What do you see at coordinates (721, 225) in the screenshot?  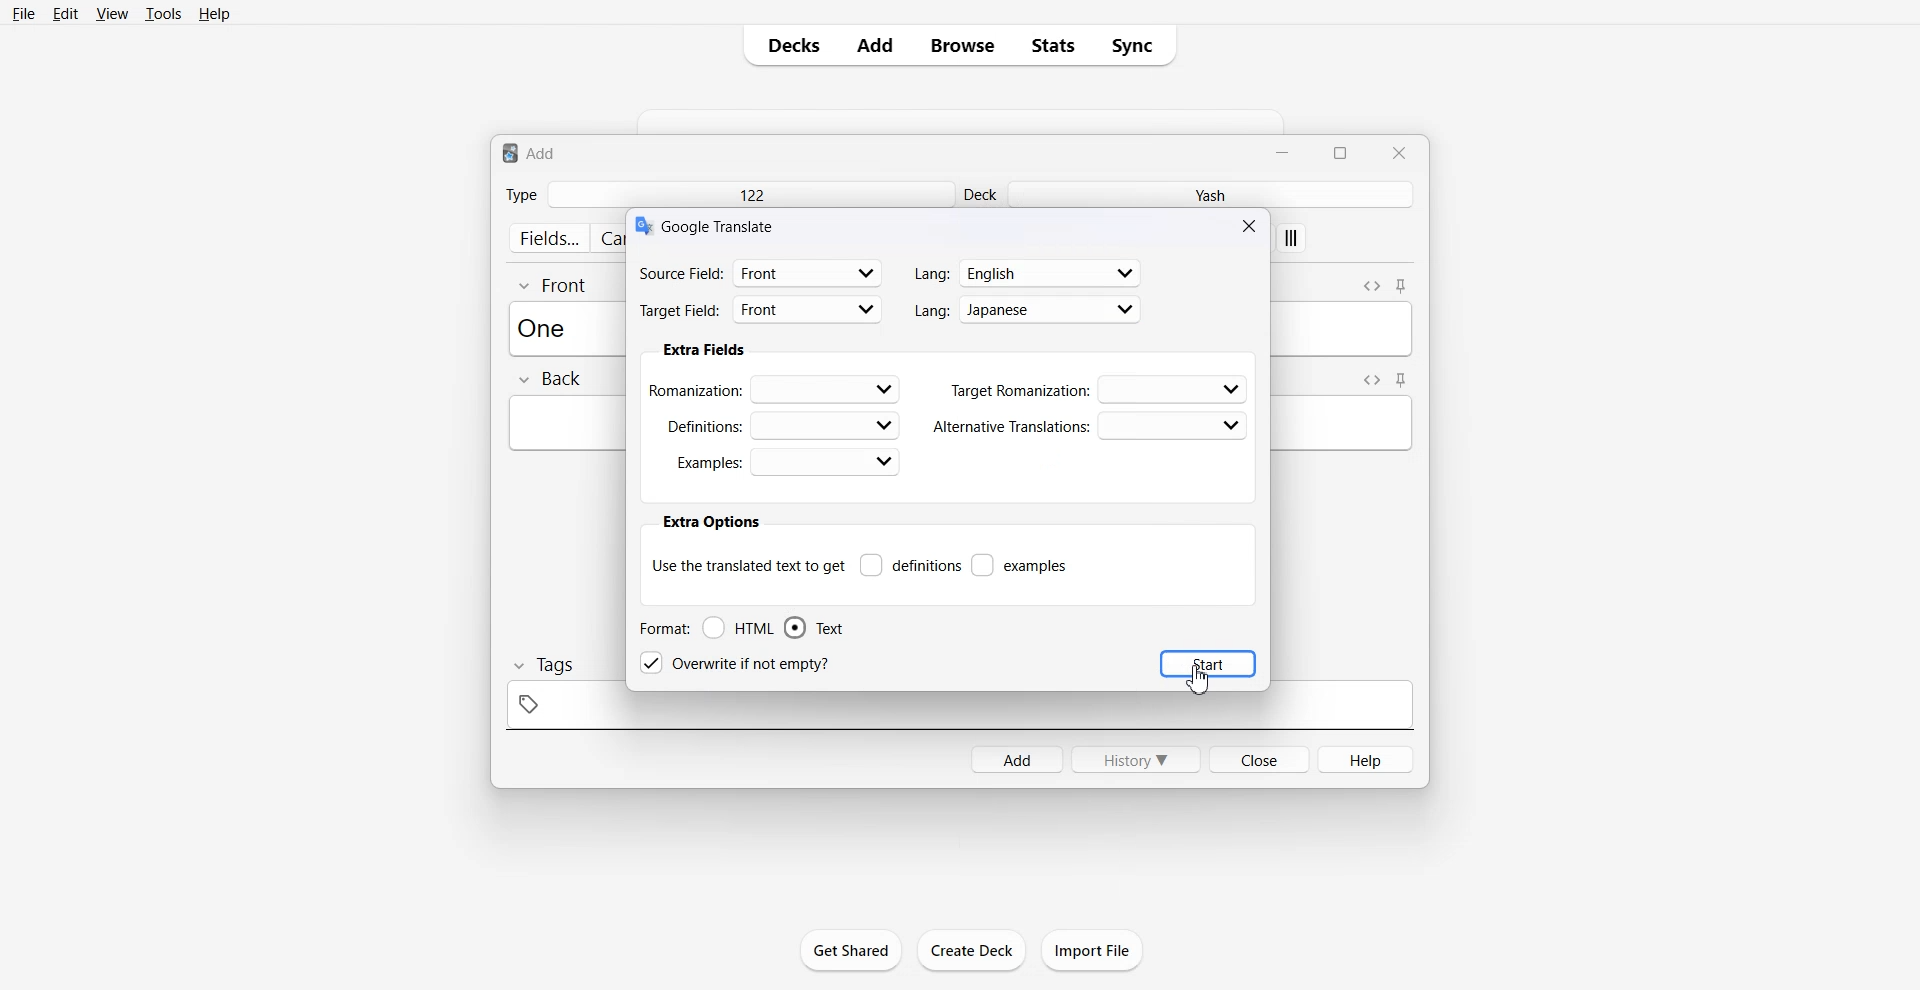 I see `Text` at bounding box center [721, 225].